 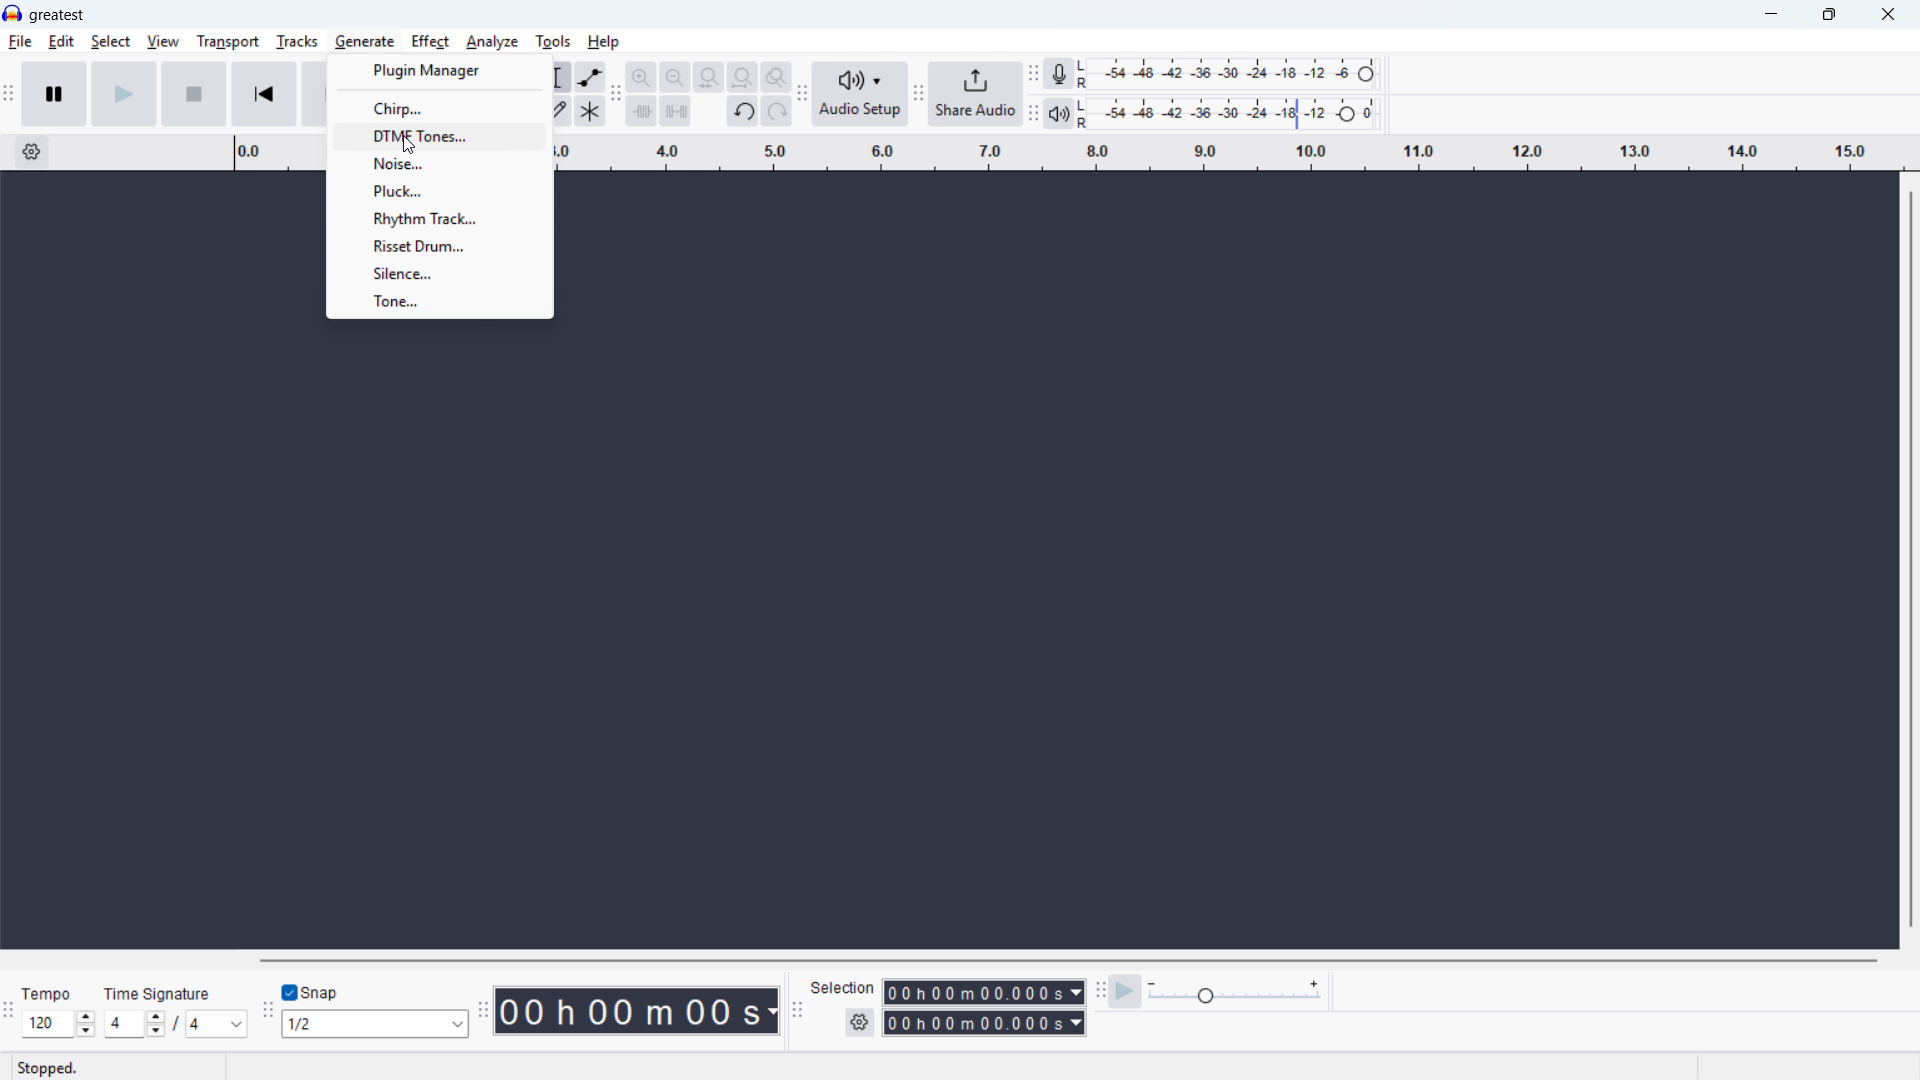 I want to click on envelope tool, so click(x=591, y=77).